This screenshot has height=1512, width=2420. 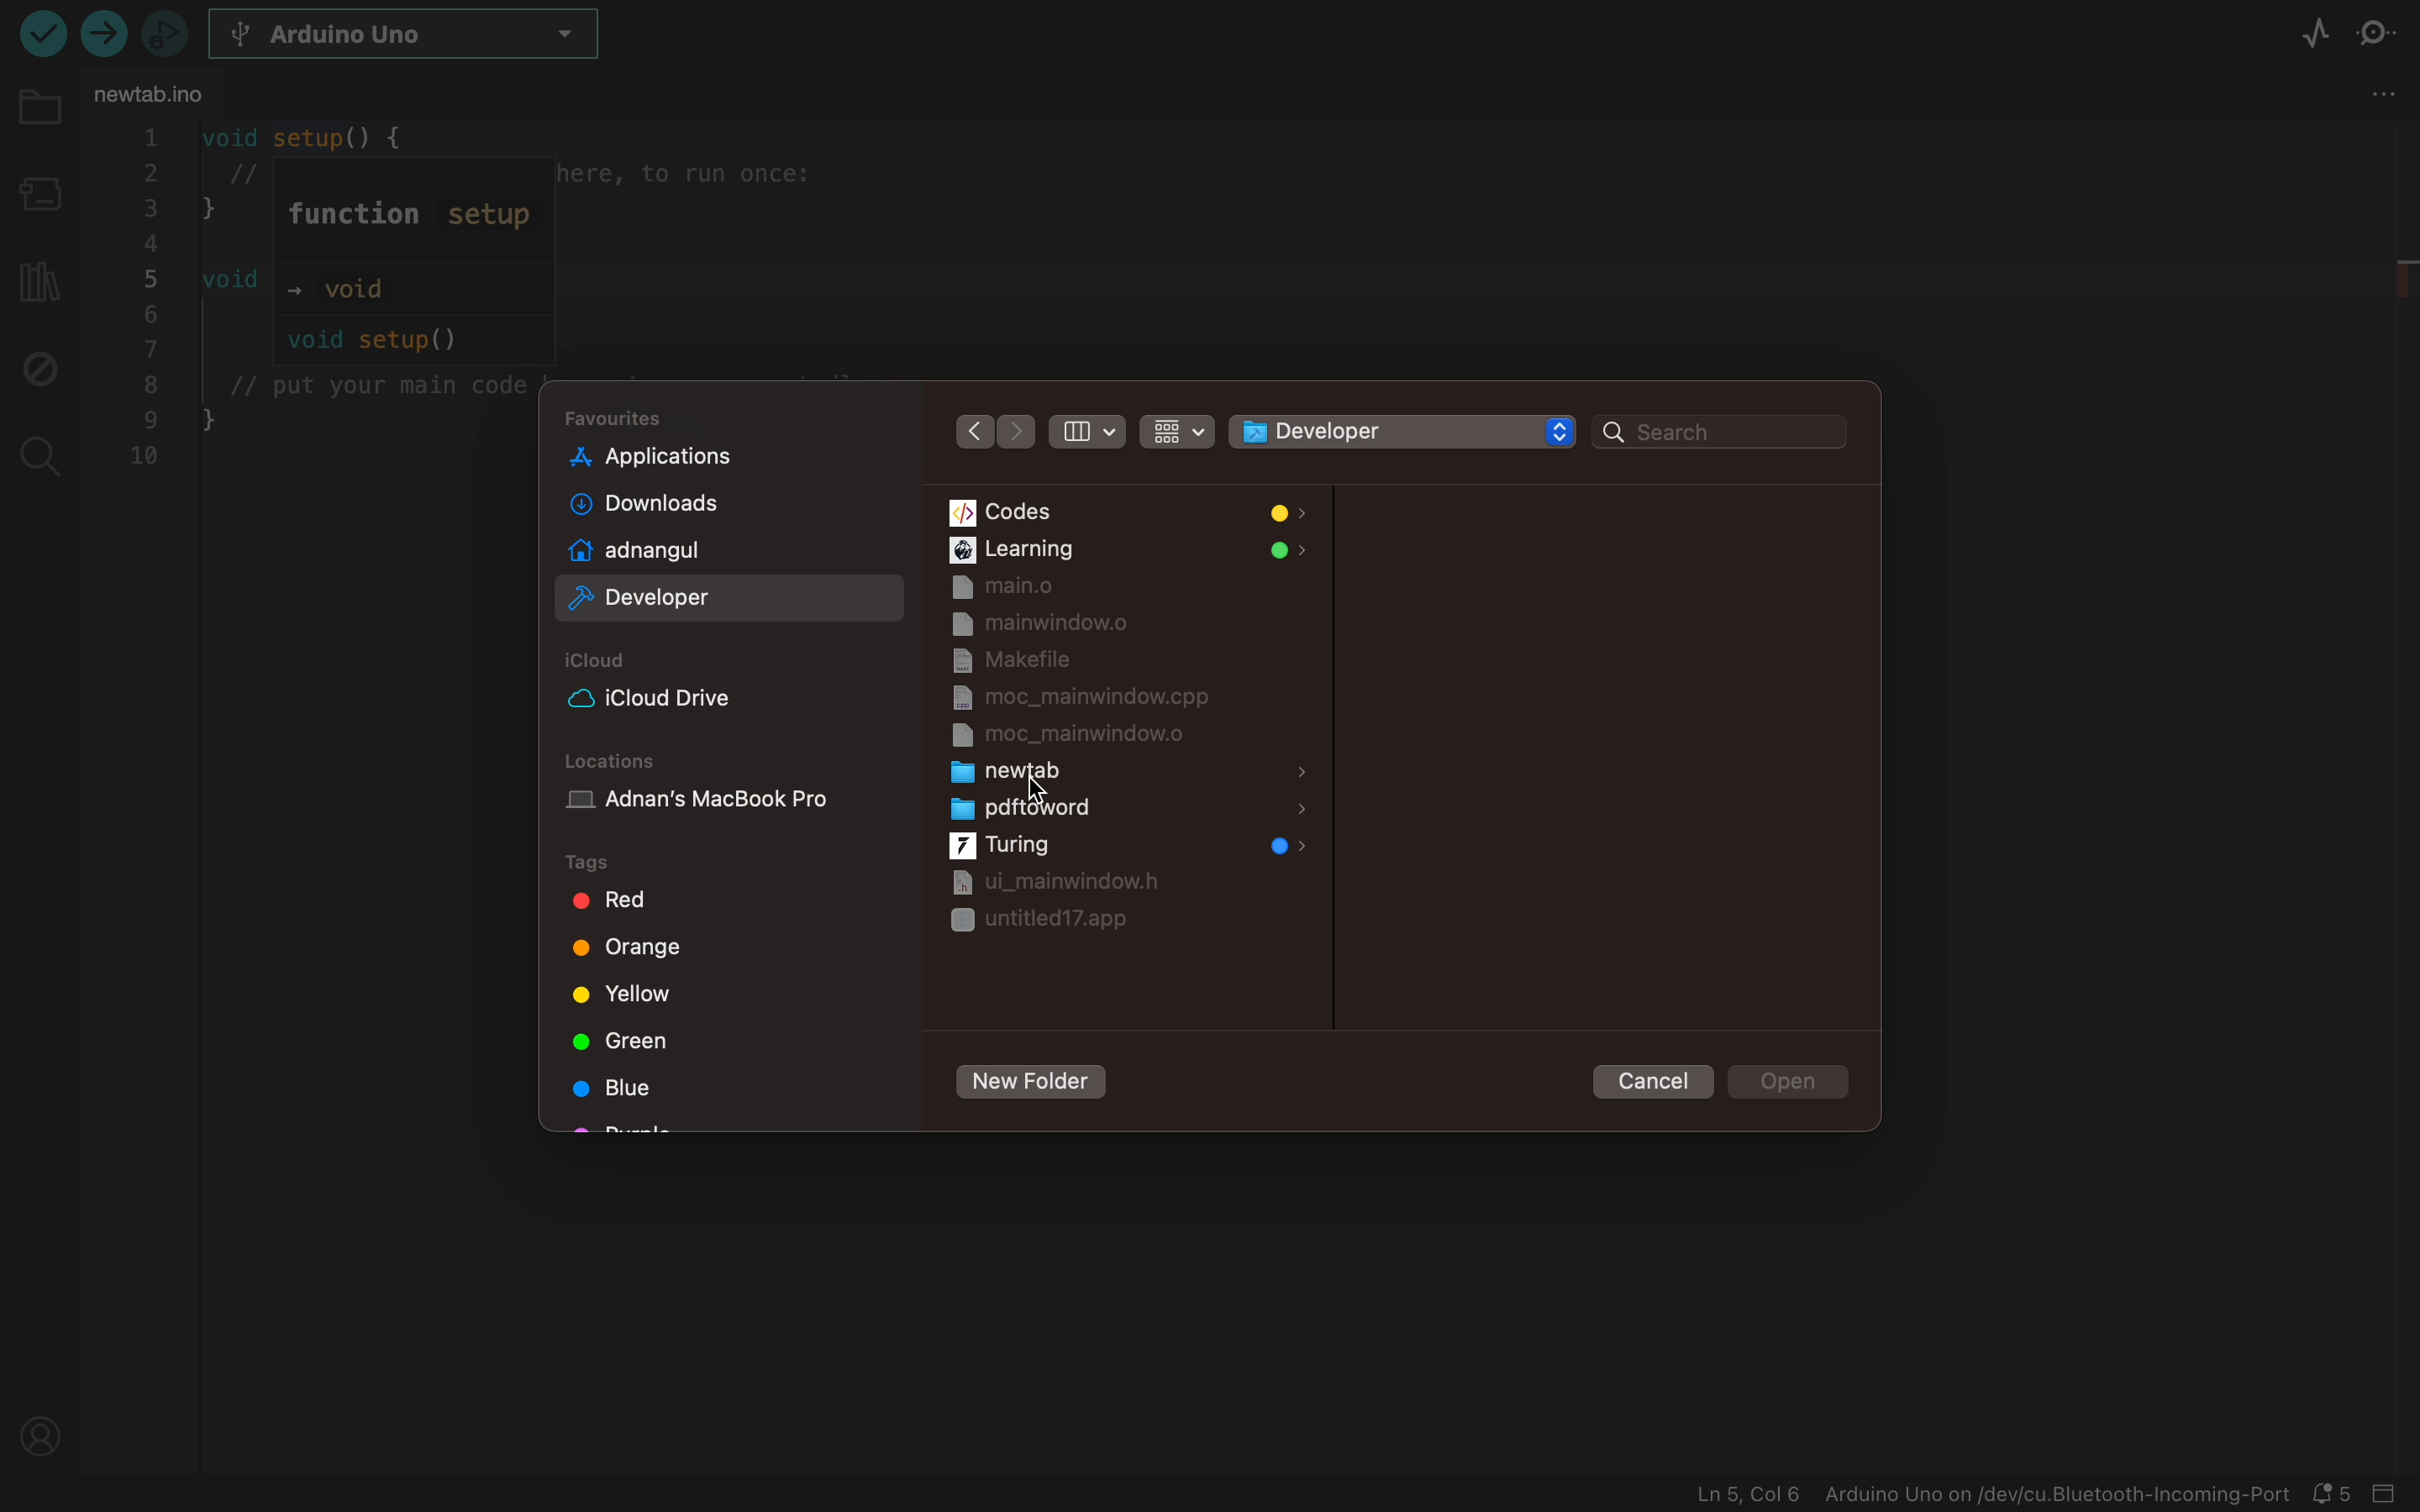 What do you see at coordinates (615, 863) in the screenshot?
I see `tags` at bounding box center [615, 863].